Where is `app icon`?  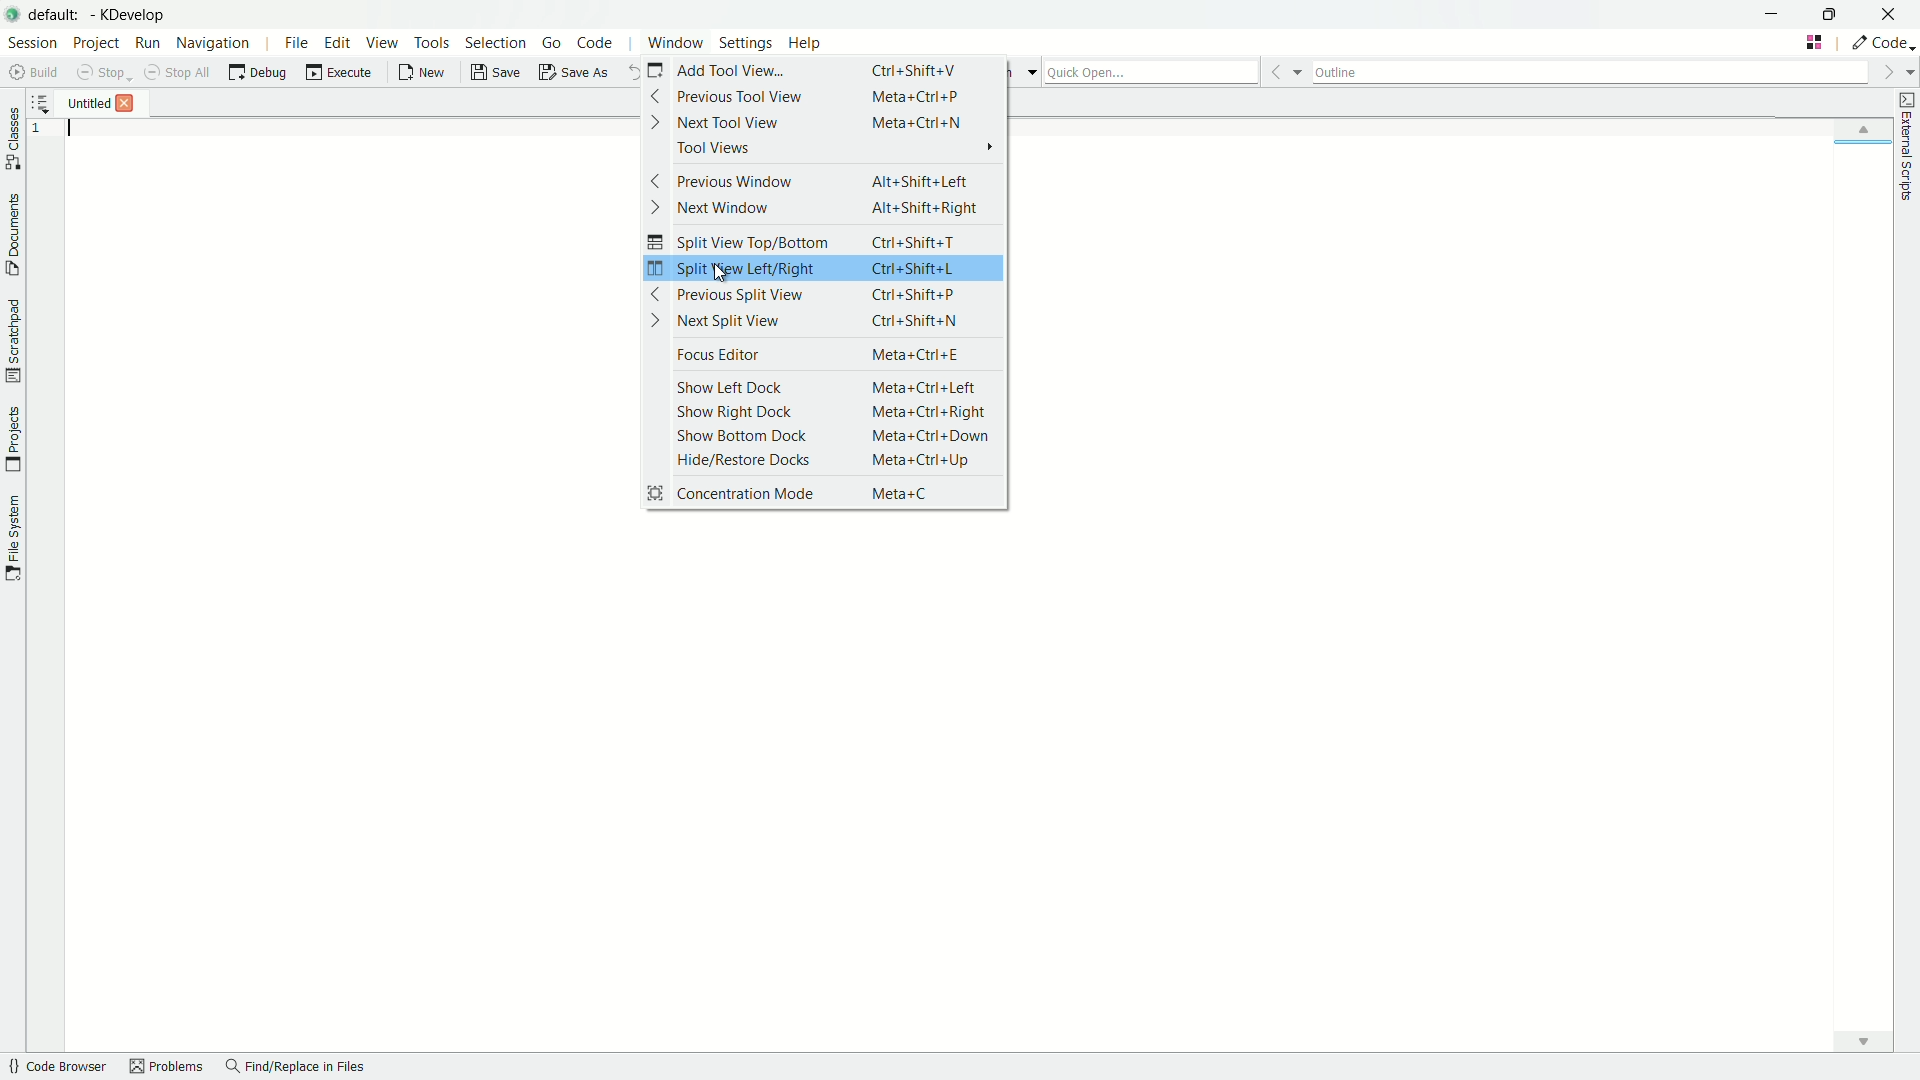
app icon is located at coordinates (12, 14).